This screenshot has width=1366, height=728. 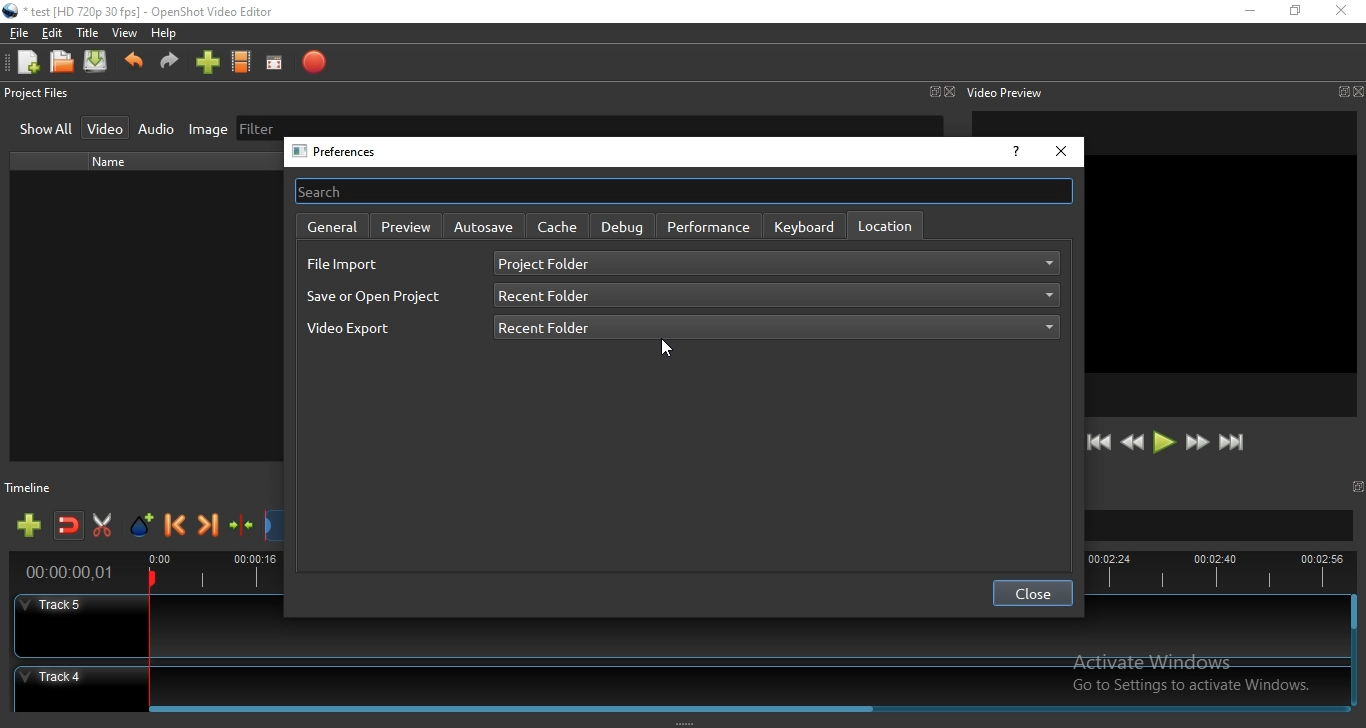 What do you see at coordinates (134, 66) in the screenshot?
I see `Undo` at bounding box center [134, 66].